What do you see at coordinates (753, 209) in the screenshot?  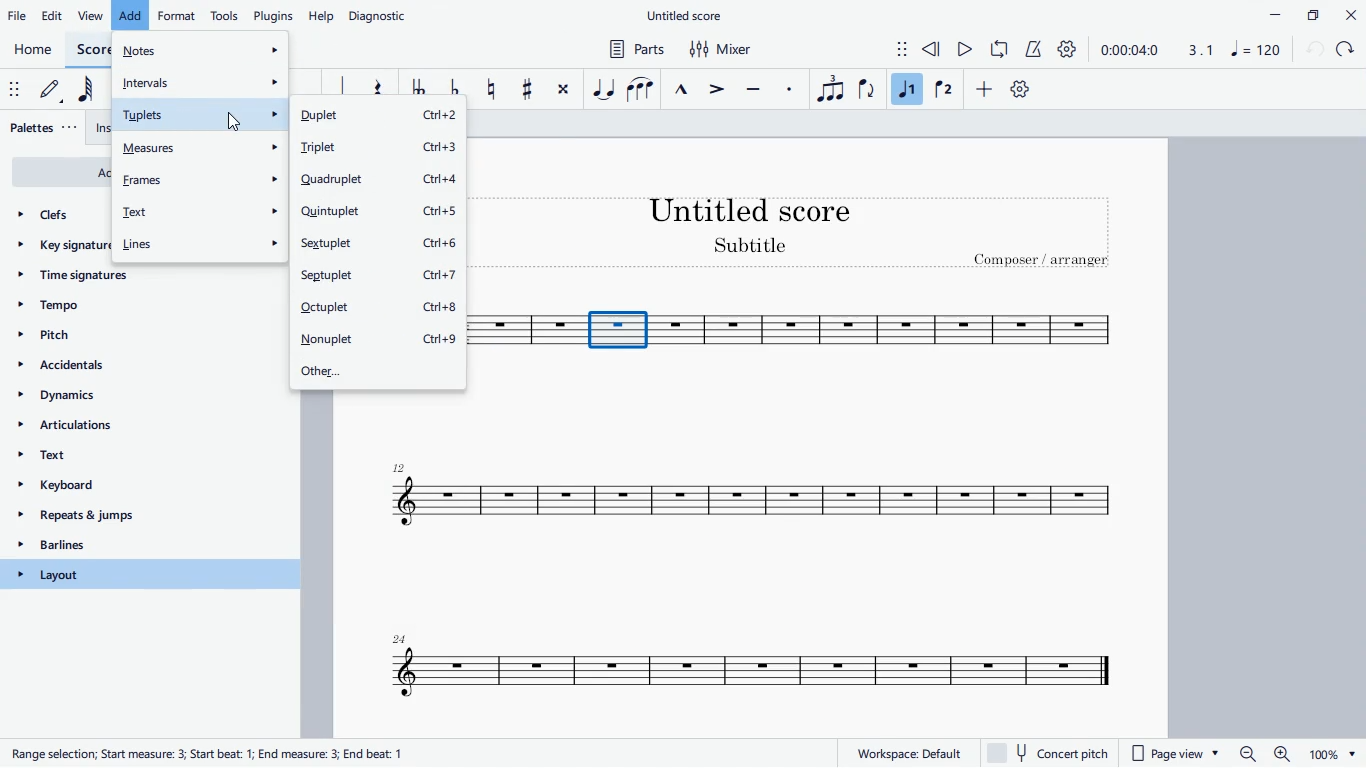 I see `score title` at bounding box center [753, 209].